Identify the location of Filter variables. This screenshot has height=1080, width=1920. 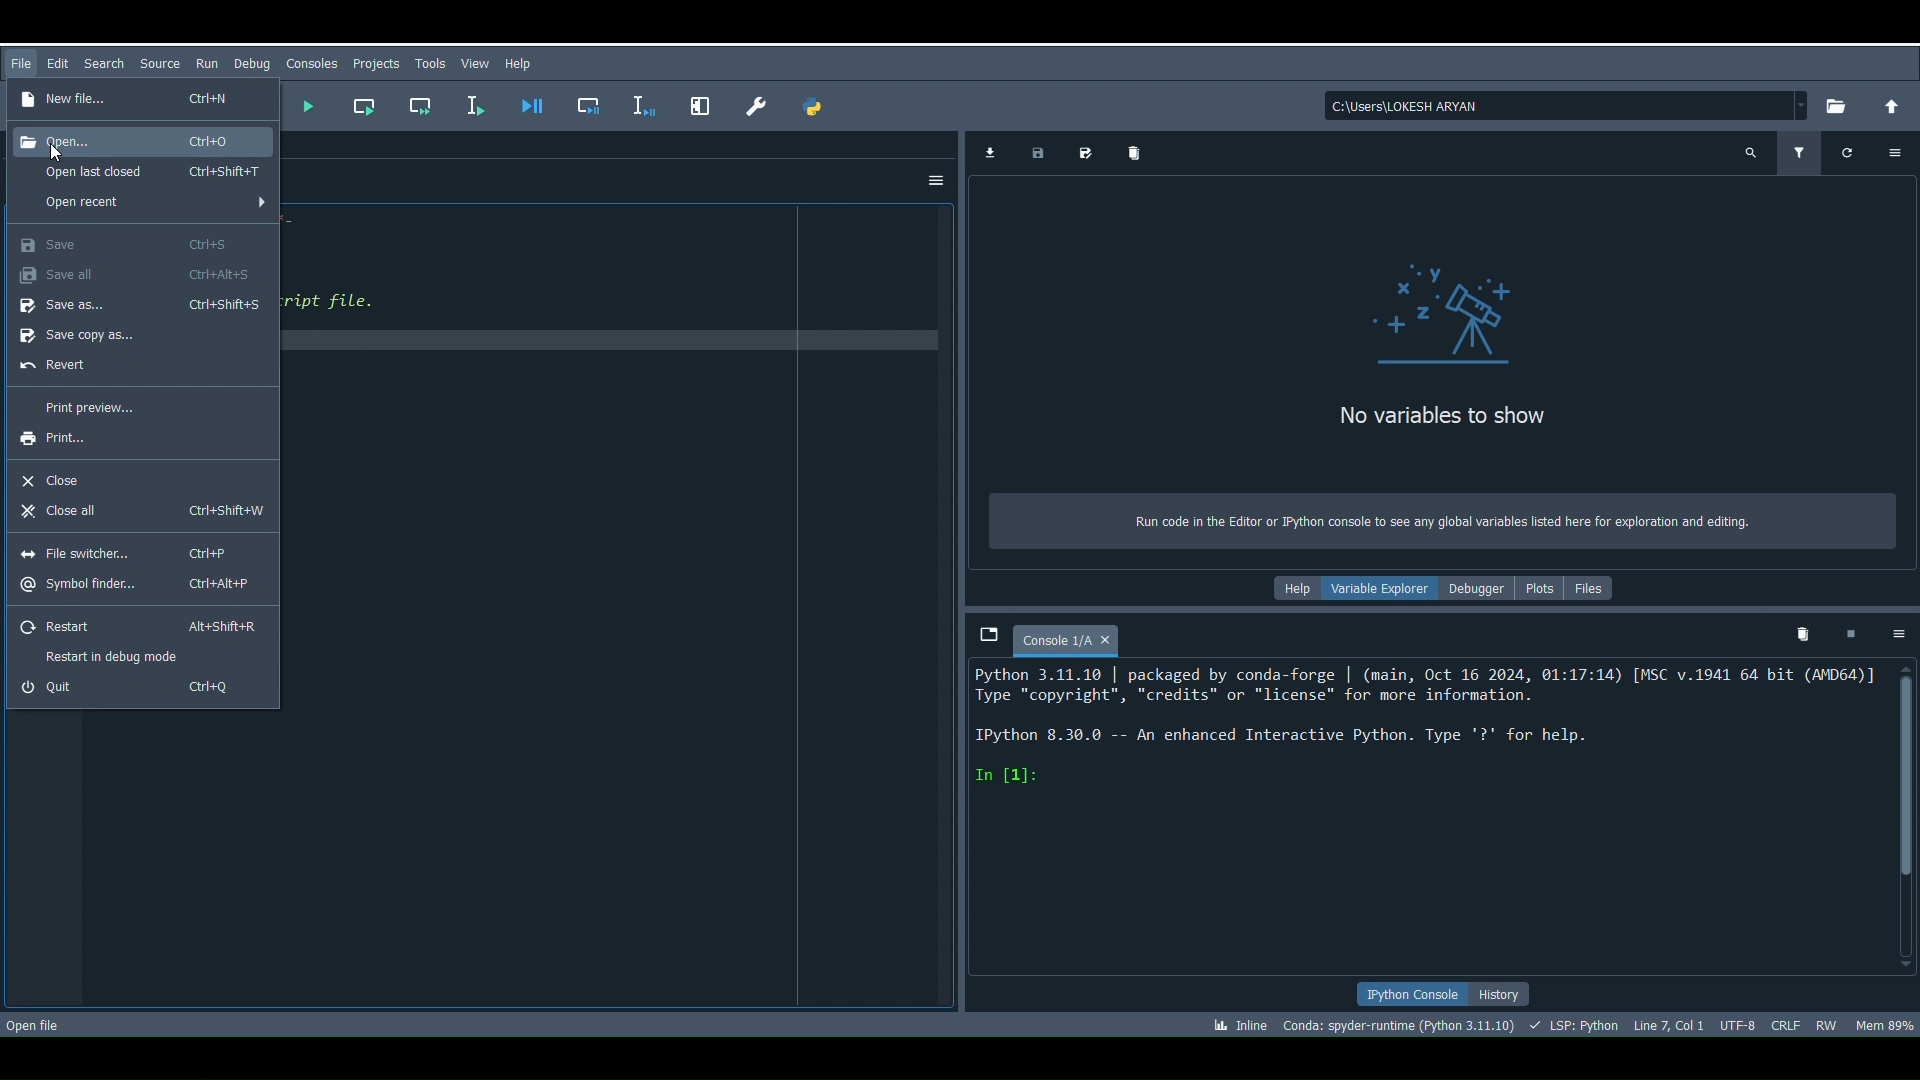
(1801, 153).